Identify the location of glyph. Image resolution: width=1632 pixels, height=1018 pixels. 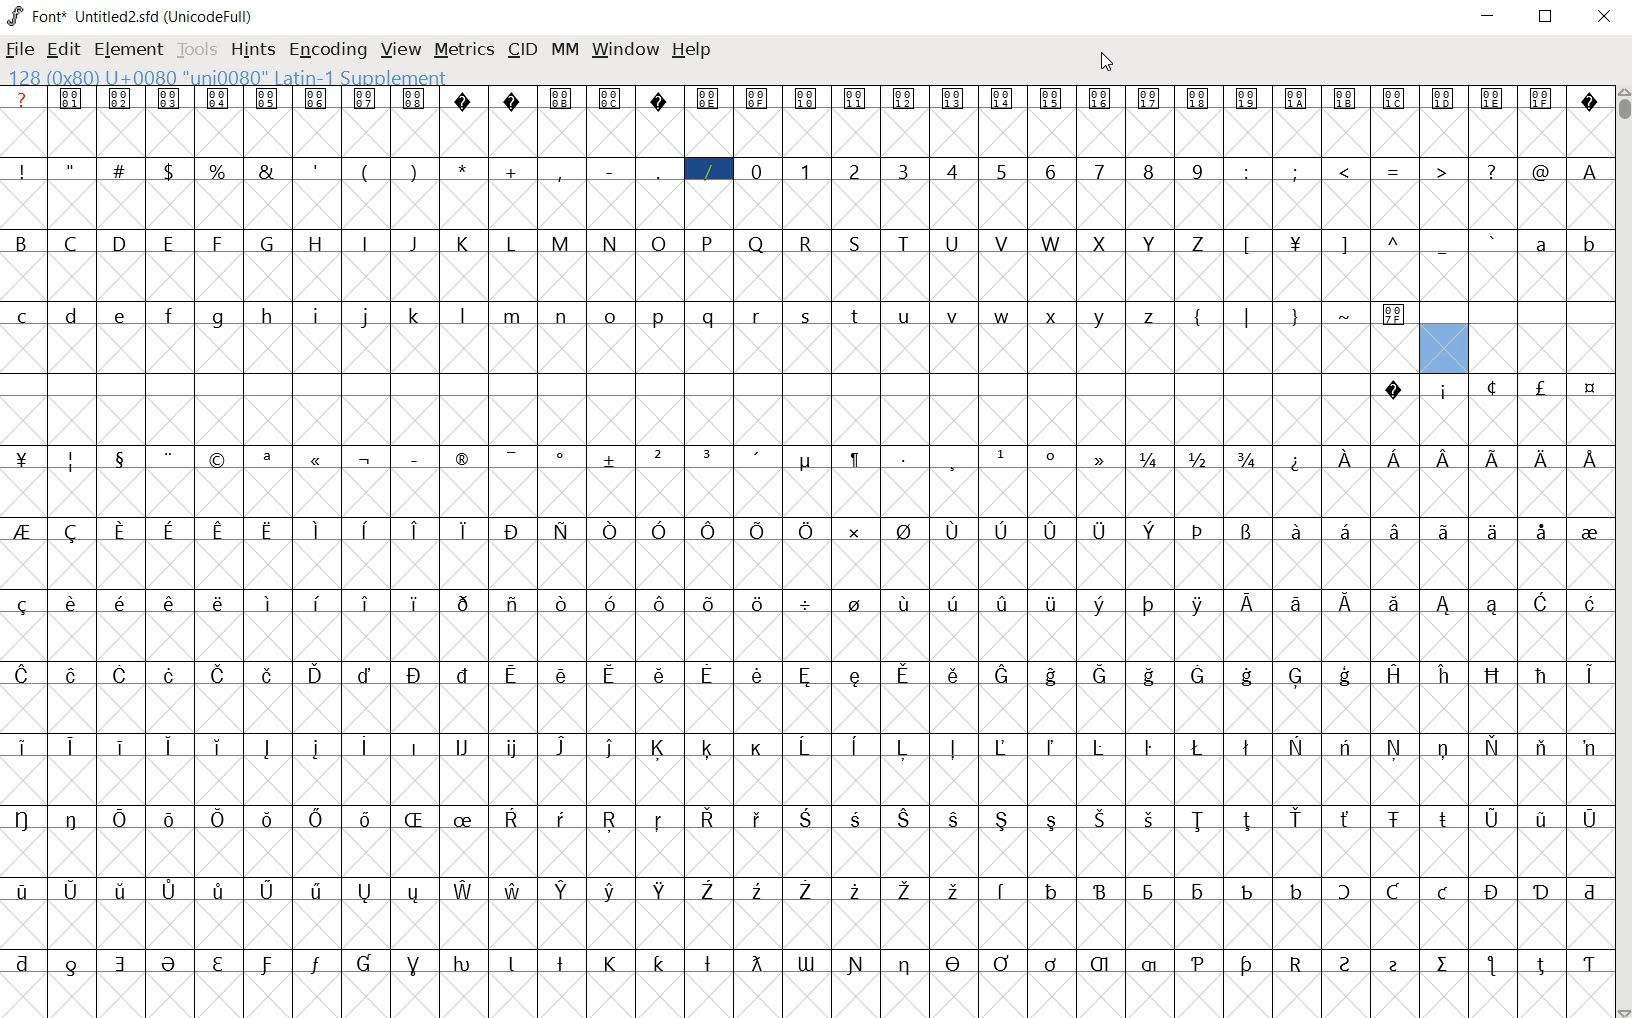
(119, 746).